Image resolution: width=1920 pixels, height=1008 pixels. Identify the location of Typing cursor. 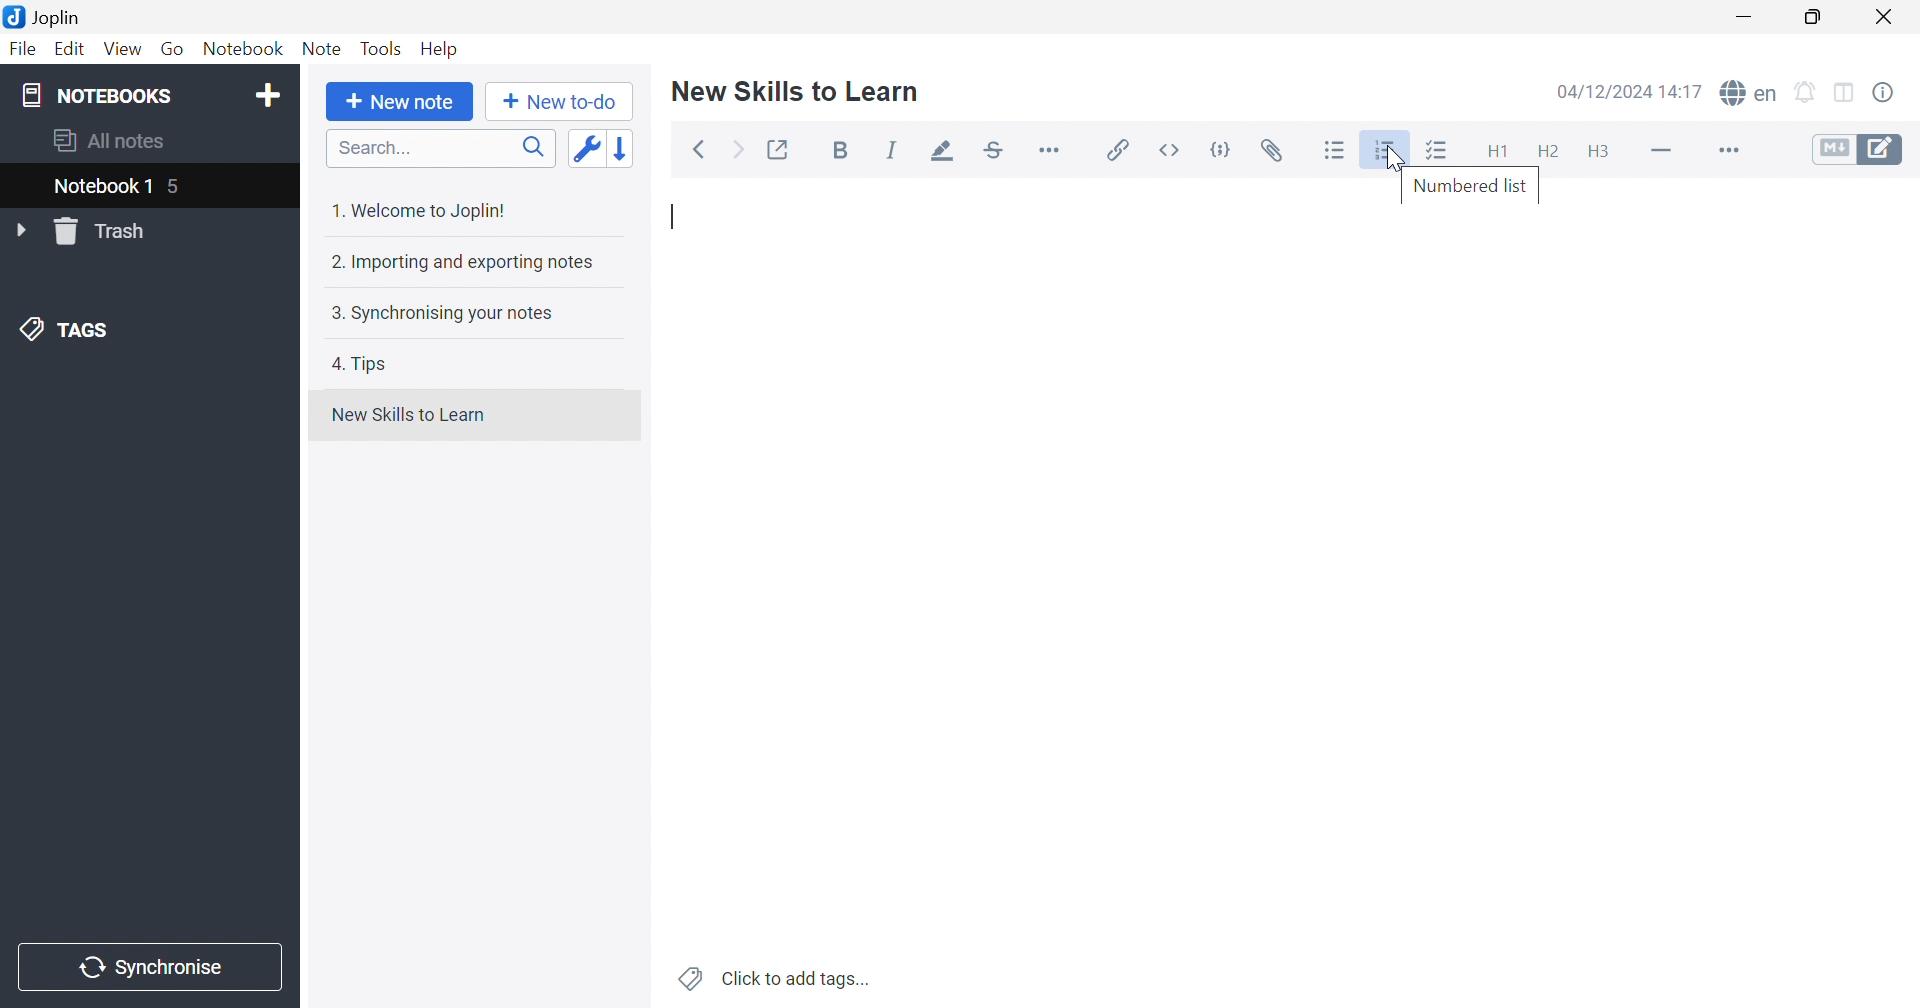
(676, 220).